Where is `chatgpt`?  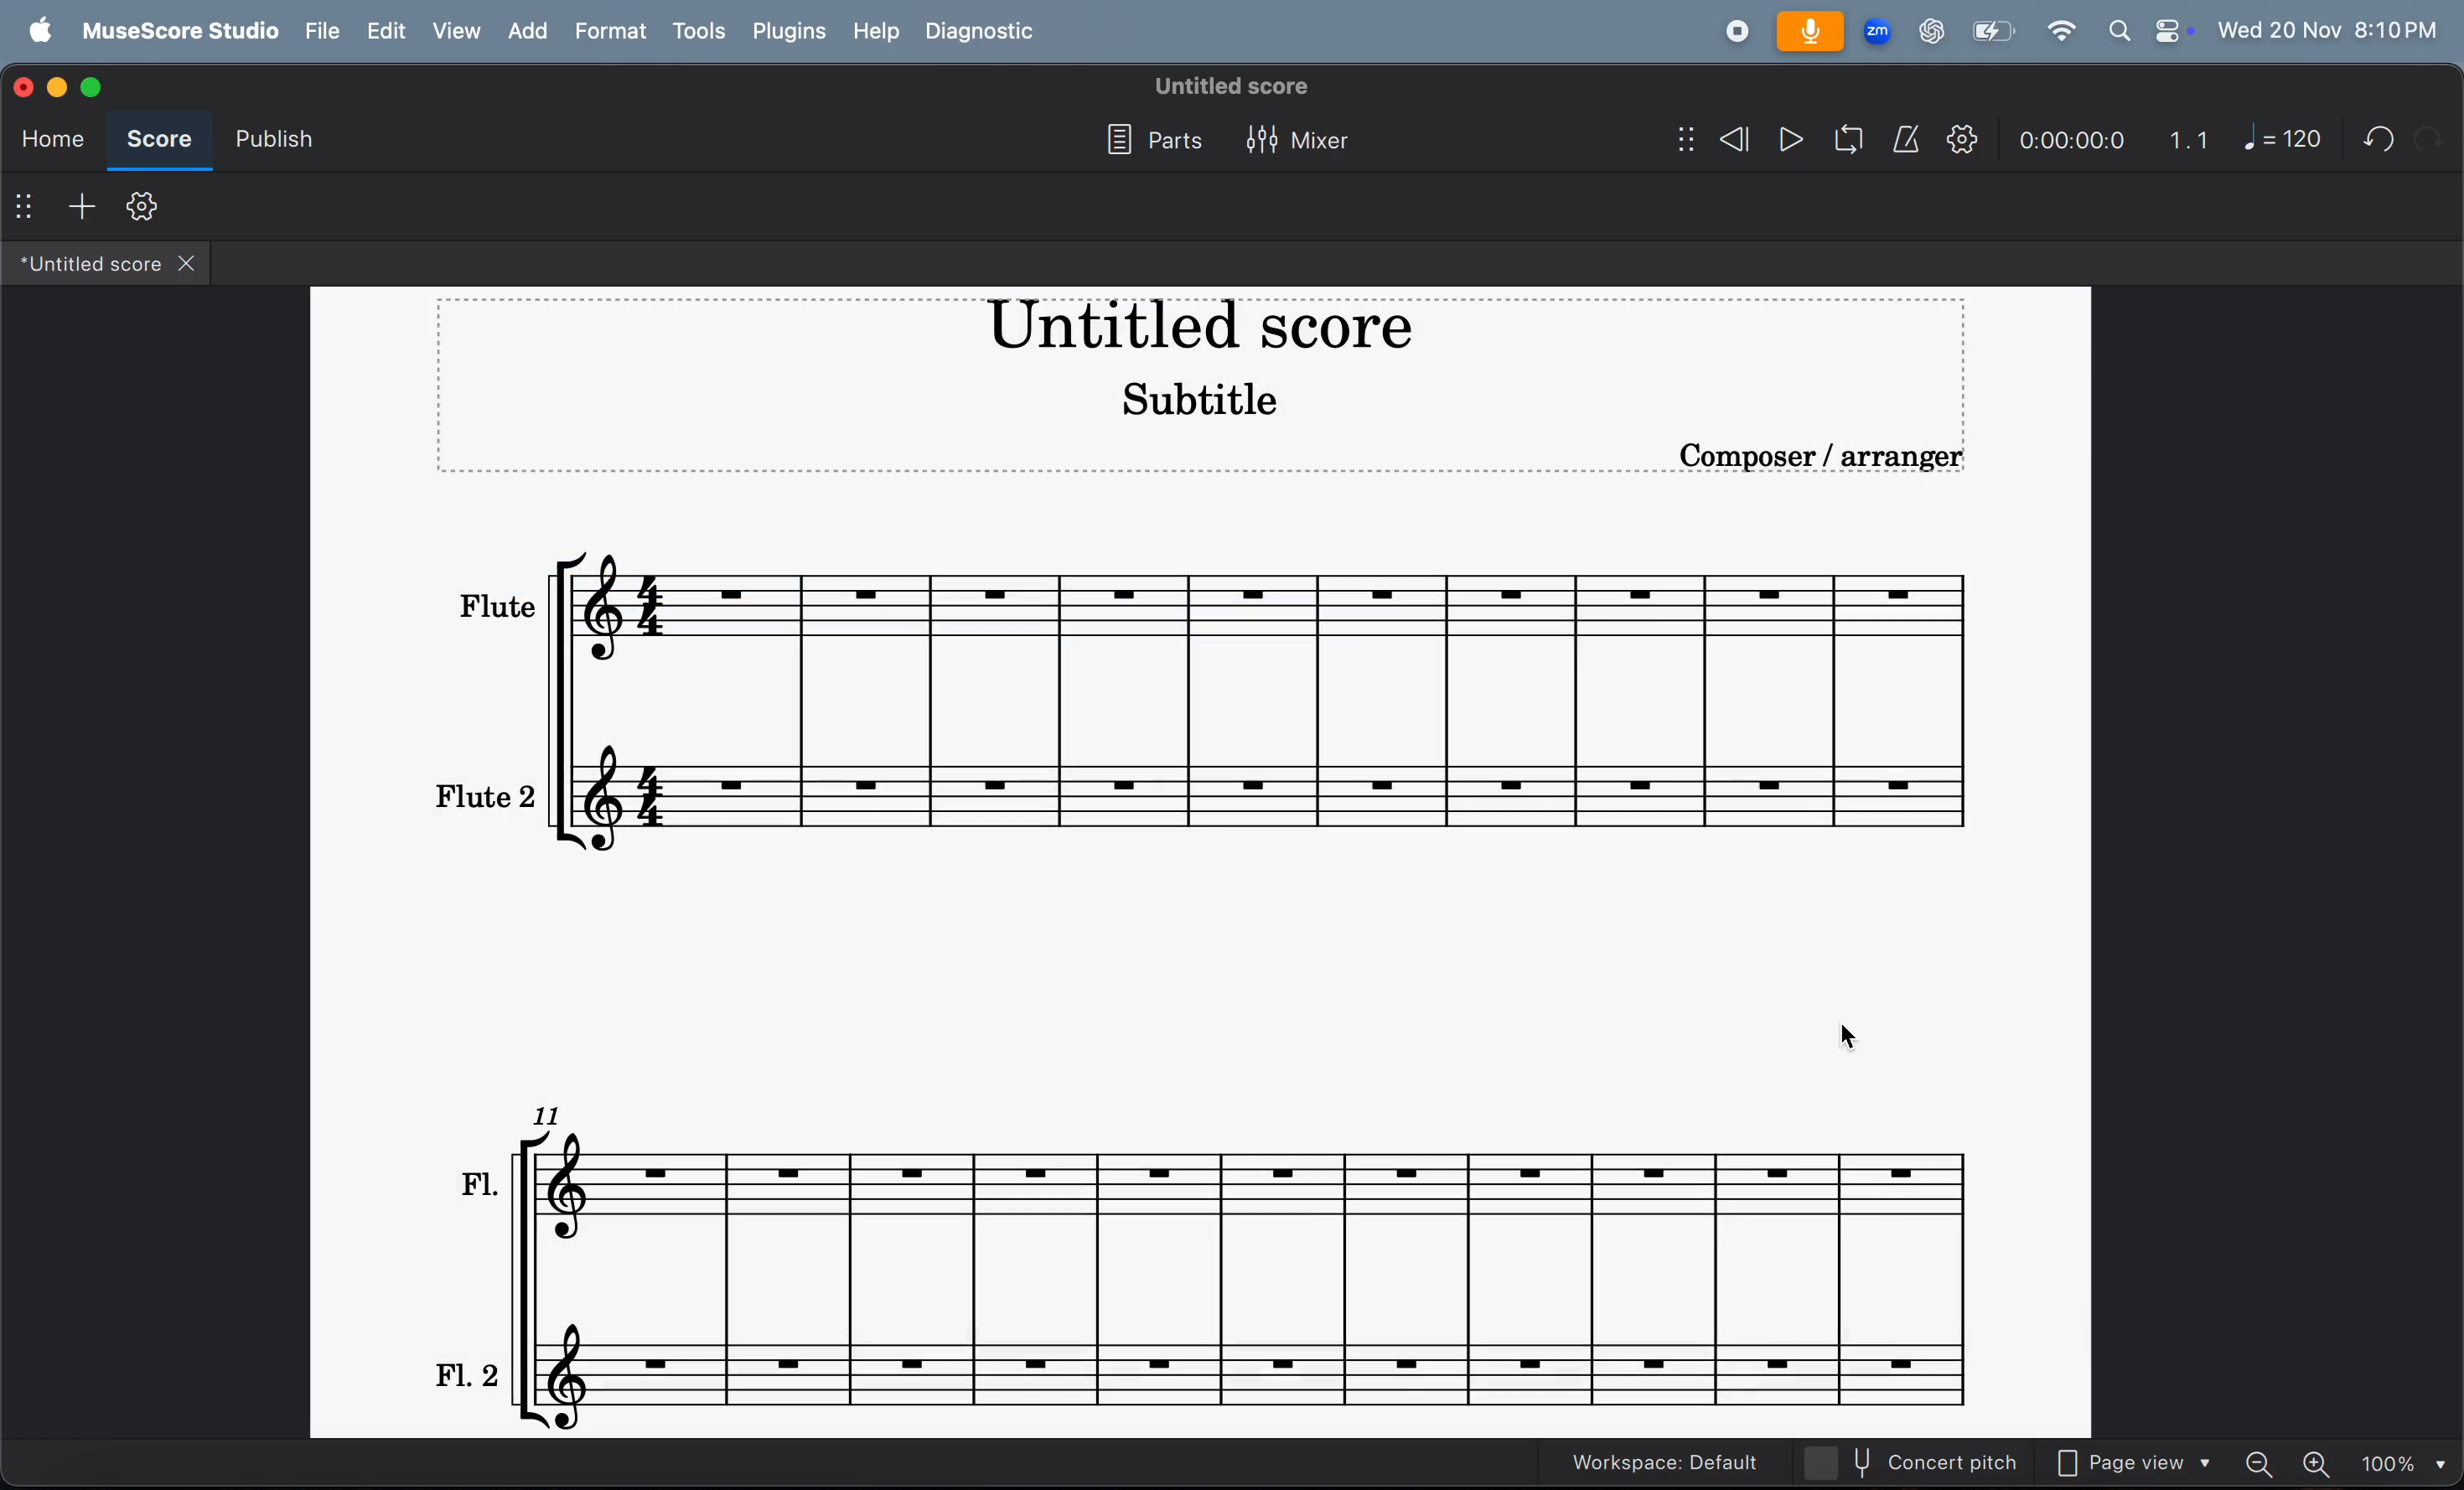 chatgpt is located at coordinates (1932, 30).